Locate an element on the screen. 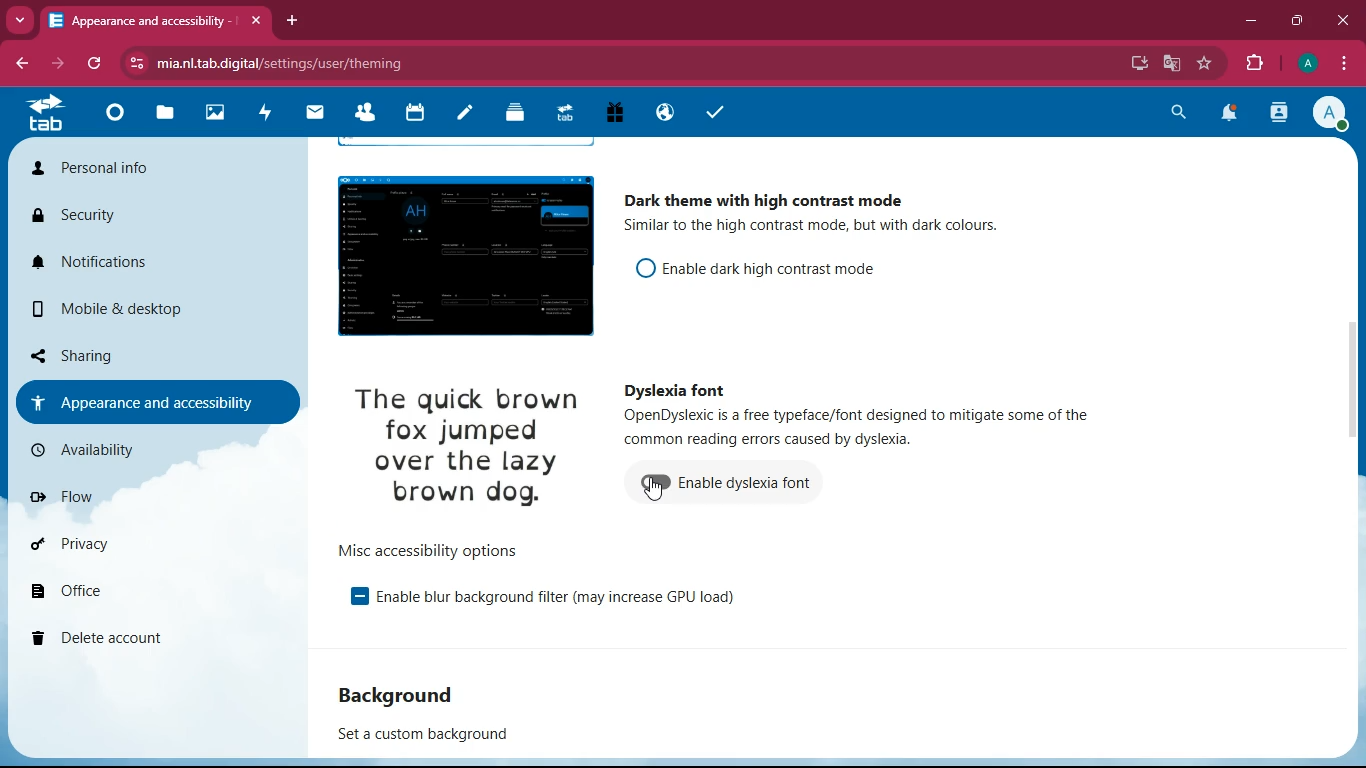 This screenshot has height=768, width=1366. search is located at coordinates (1177, 112).